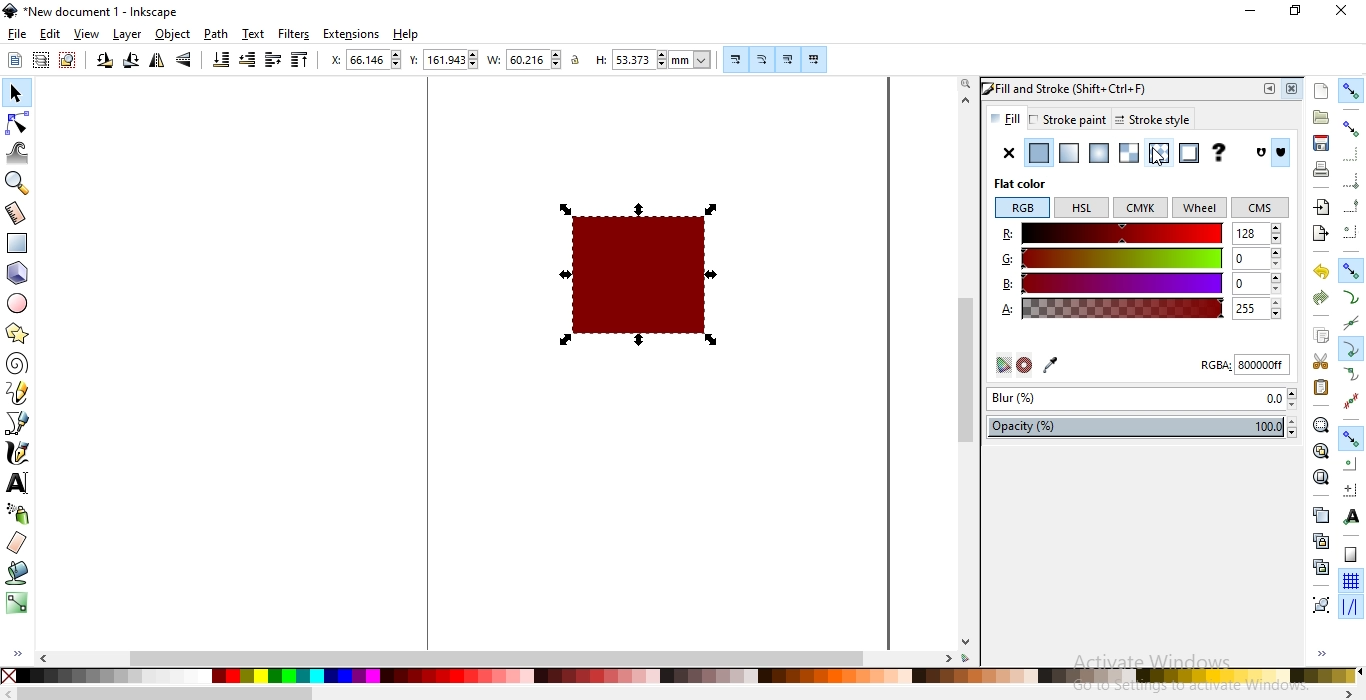 The image size is (1366, 700). Describe the element at coordinates (1351, 607) in the screenshot. I see `snap guide` at that location.